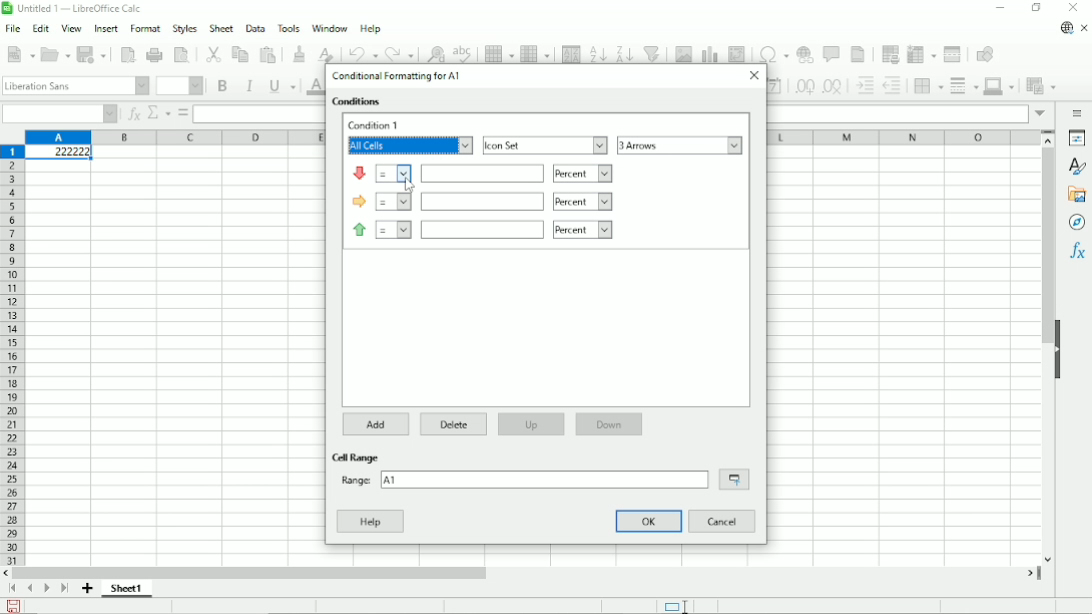 The image size is (1092, 614). I want to click on Title, so click(75, 10).